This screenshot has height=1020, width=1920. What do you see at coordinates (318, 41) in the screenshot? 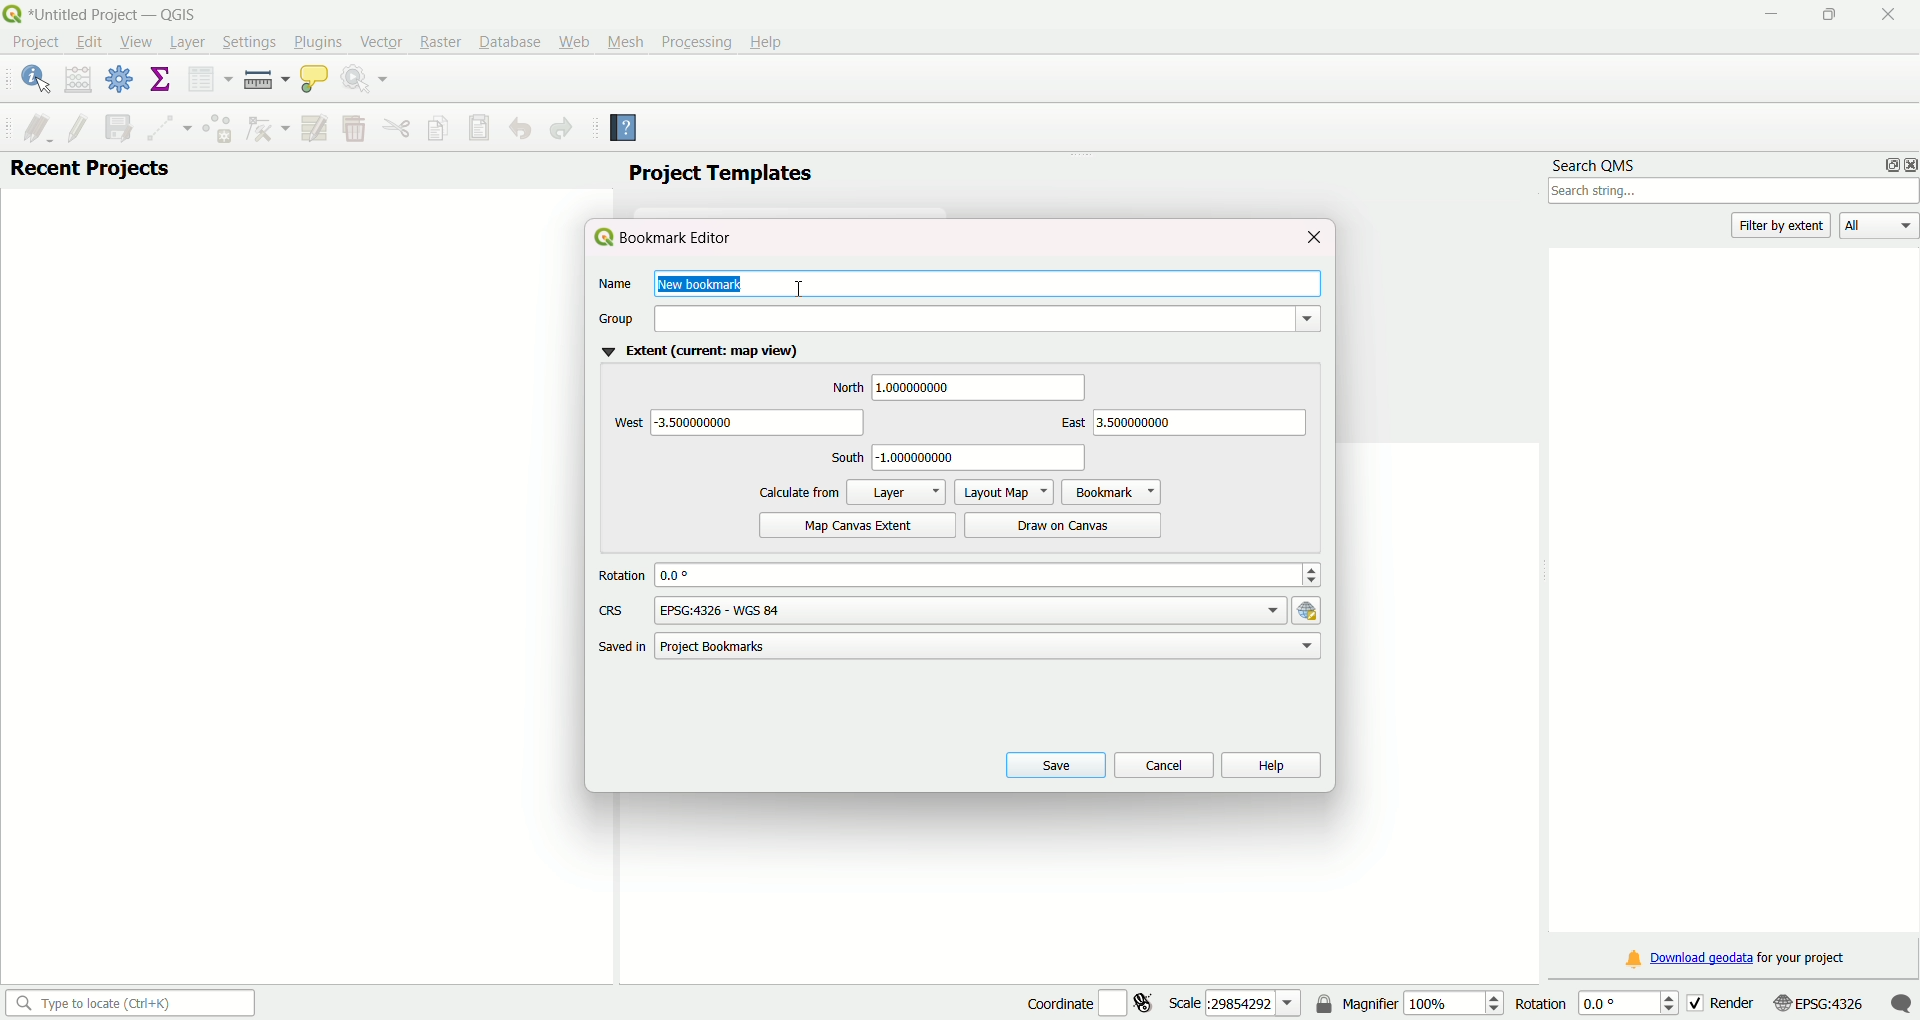
I see `Plugins` at bounding box center [318, 41].